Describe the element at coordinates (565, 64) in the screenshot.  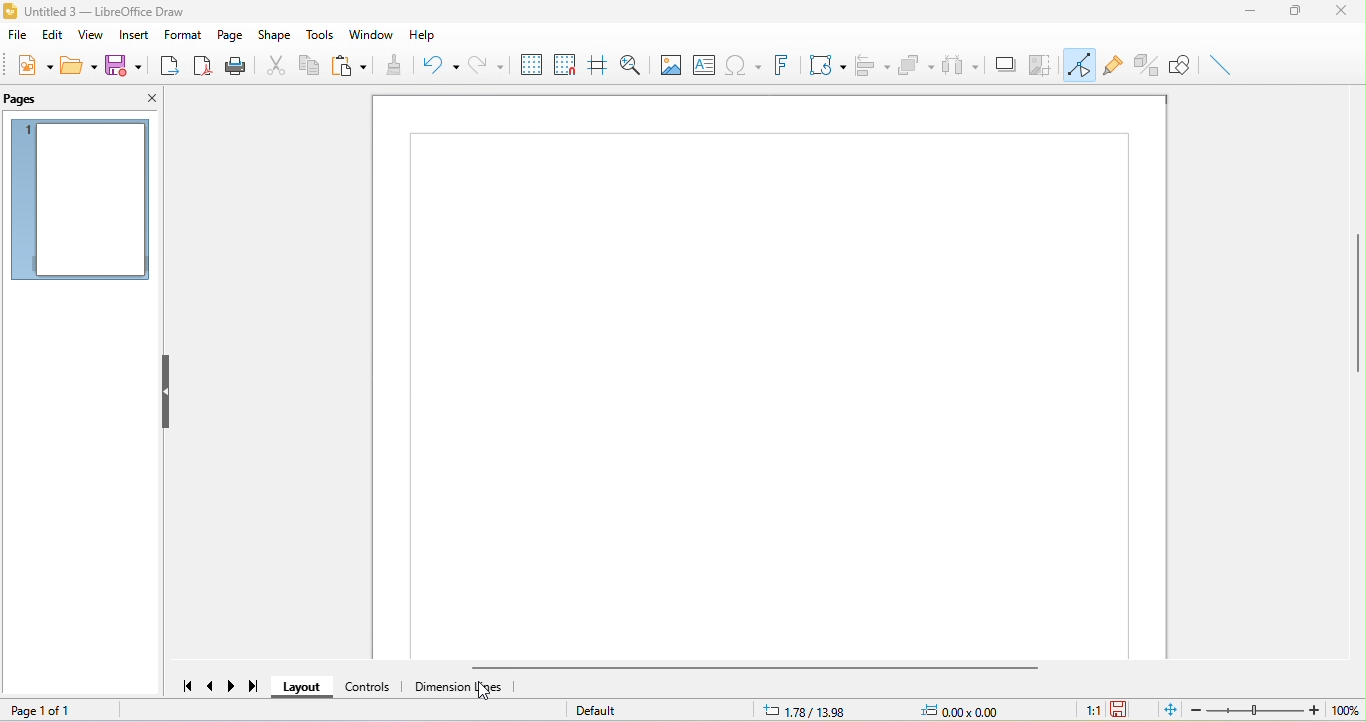
I see `snap to grid` at that location.